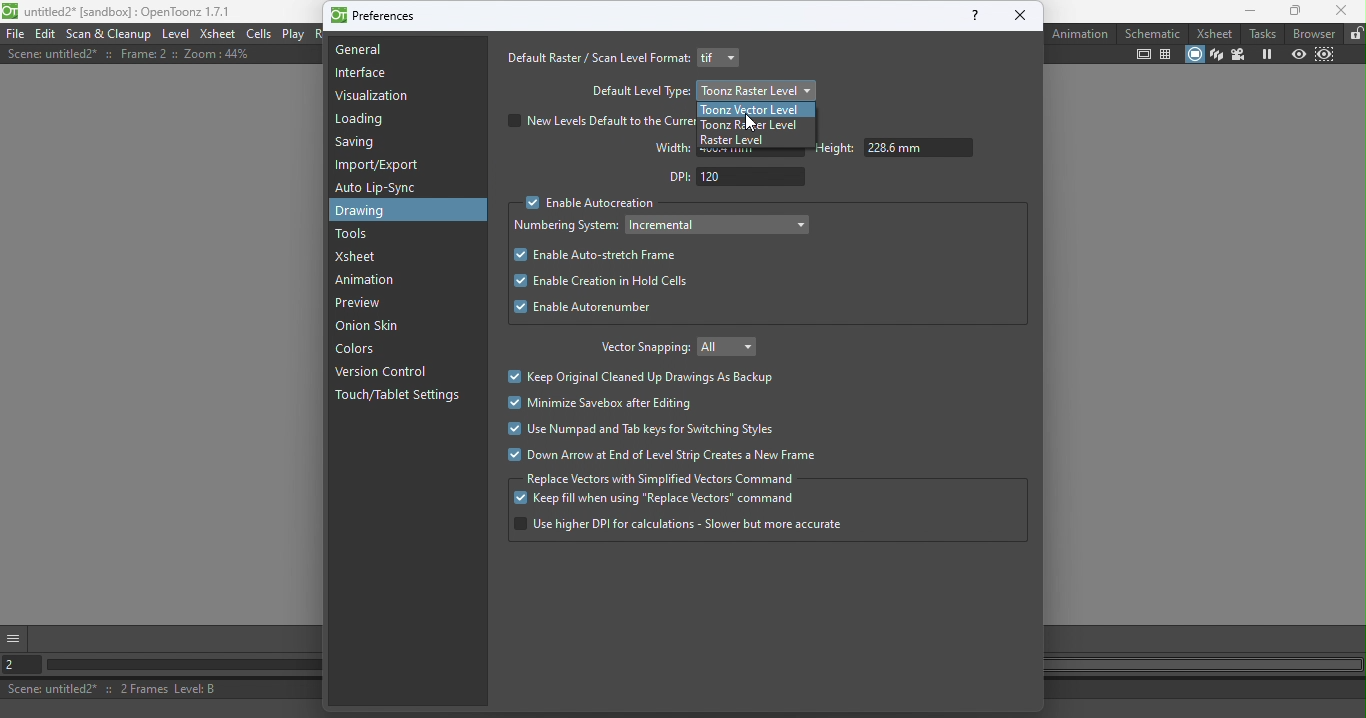 The width and height of the screenshot is (1366, 718). Describe the element at coordinates (1153, 33) in the screenshot. I see `Schematic` at that location.